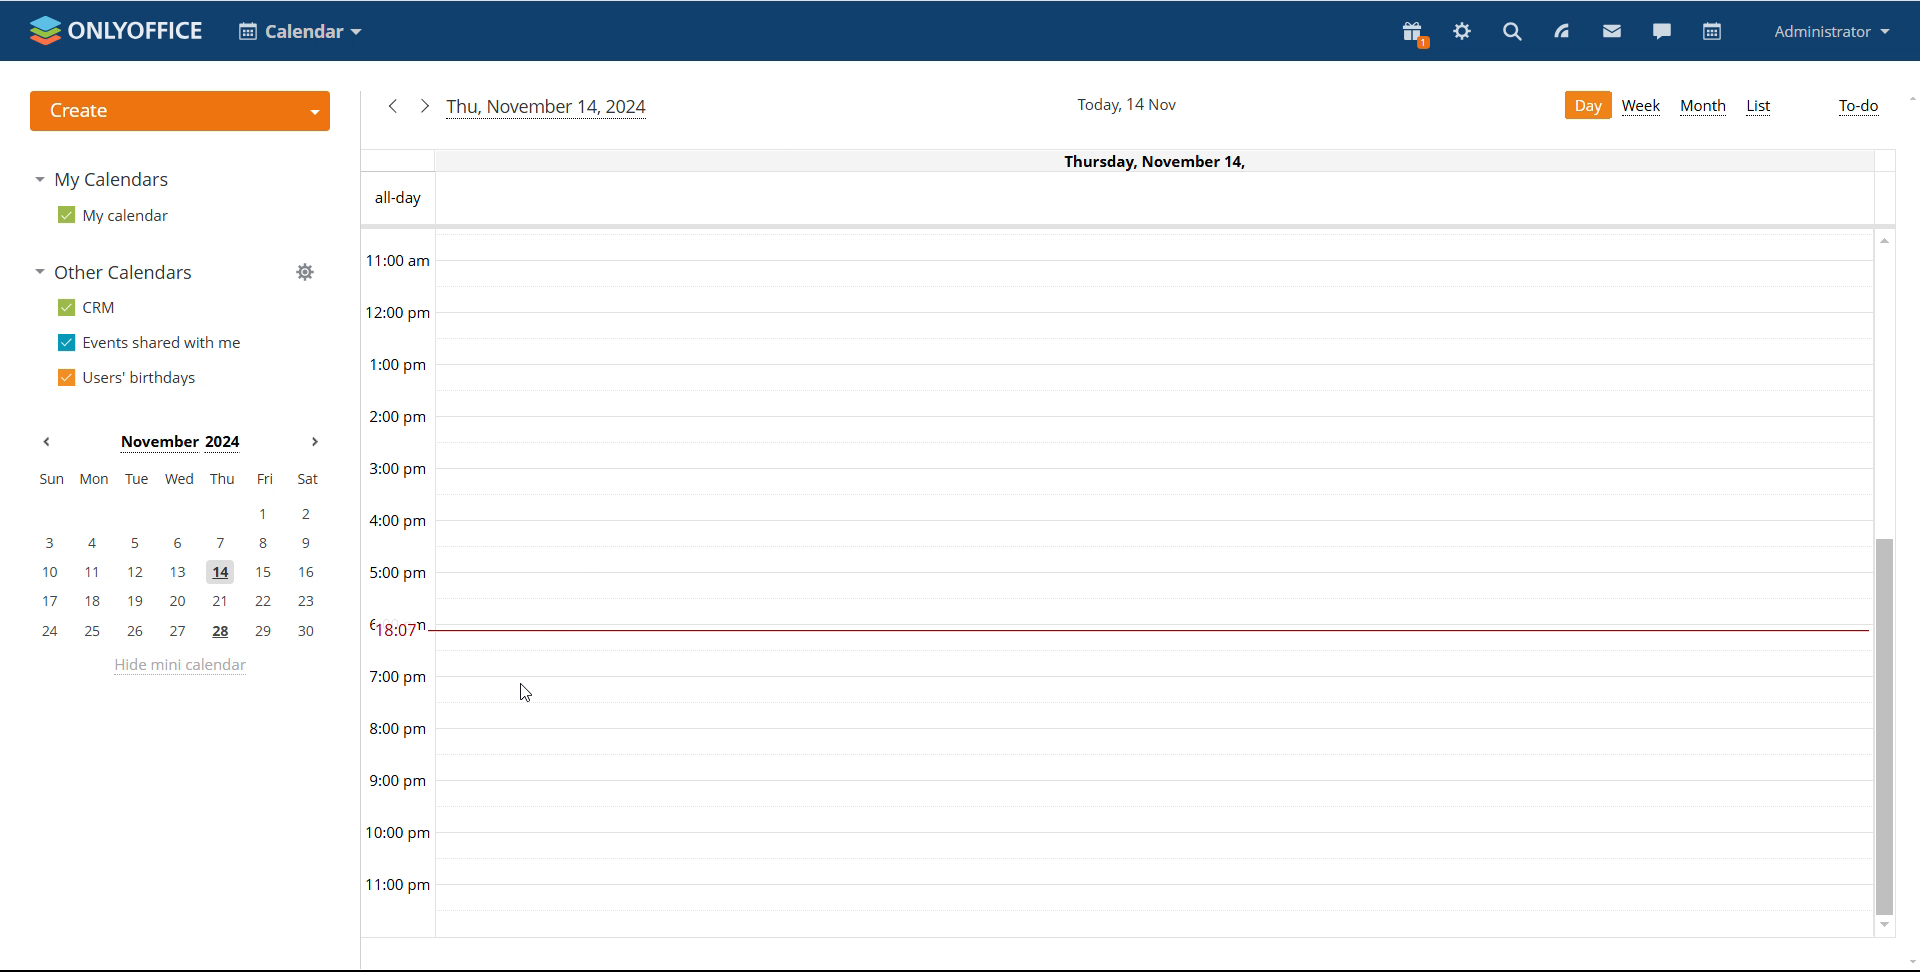 The width and height of the screenshot is (1920, 972). Describe the element at coordinates (1127, 161) in the screenshot. I see `Current date` at that location.